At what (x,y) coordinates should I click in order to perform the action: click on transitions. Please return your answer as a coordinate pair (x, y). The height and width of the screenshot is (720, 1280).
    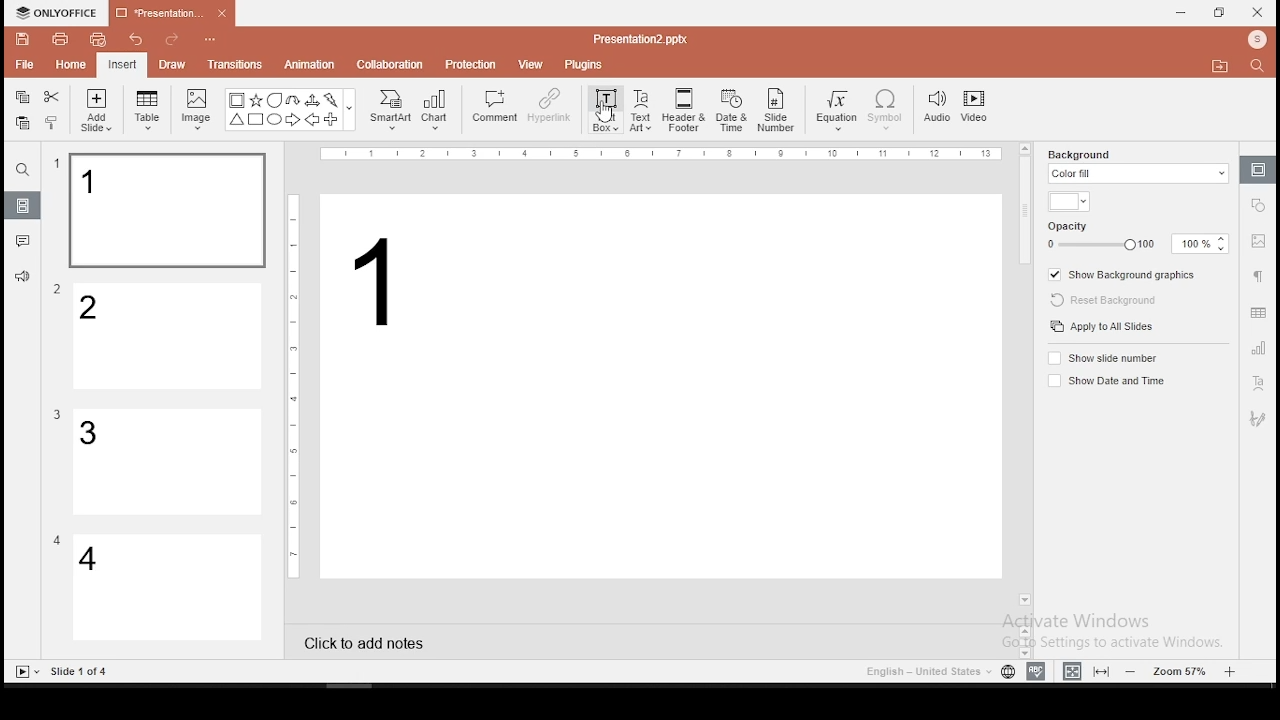
    Looking at the image, I should click on (234, 64).